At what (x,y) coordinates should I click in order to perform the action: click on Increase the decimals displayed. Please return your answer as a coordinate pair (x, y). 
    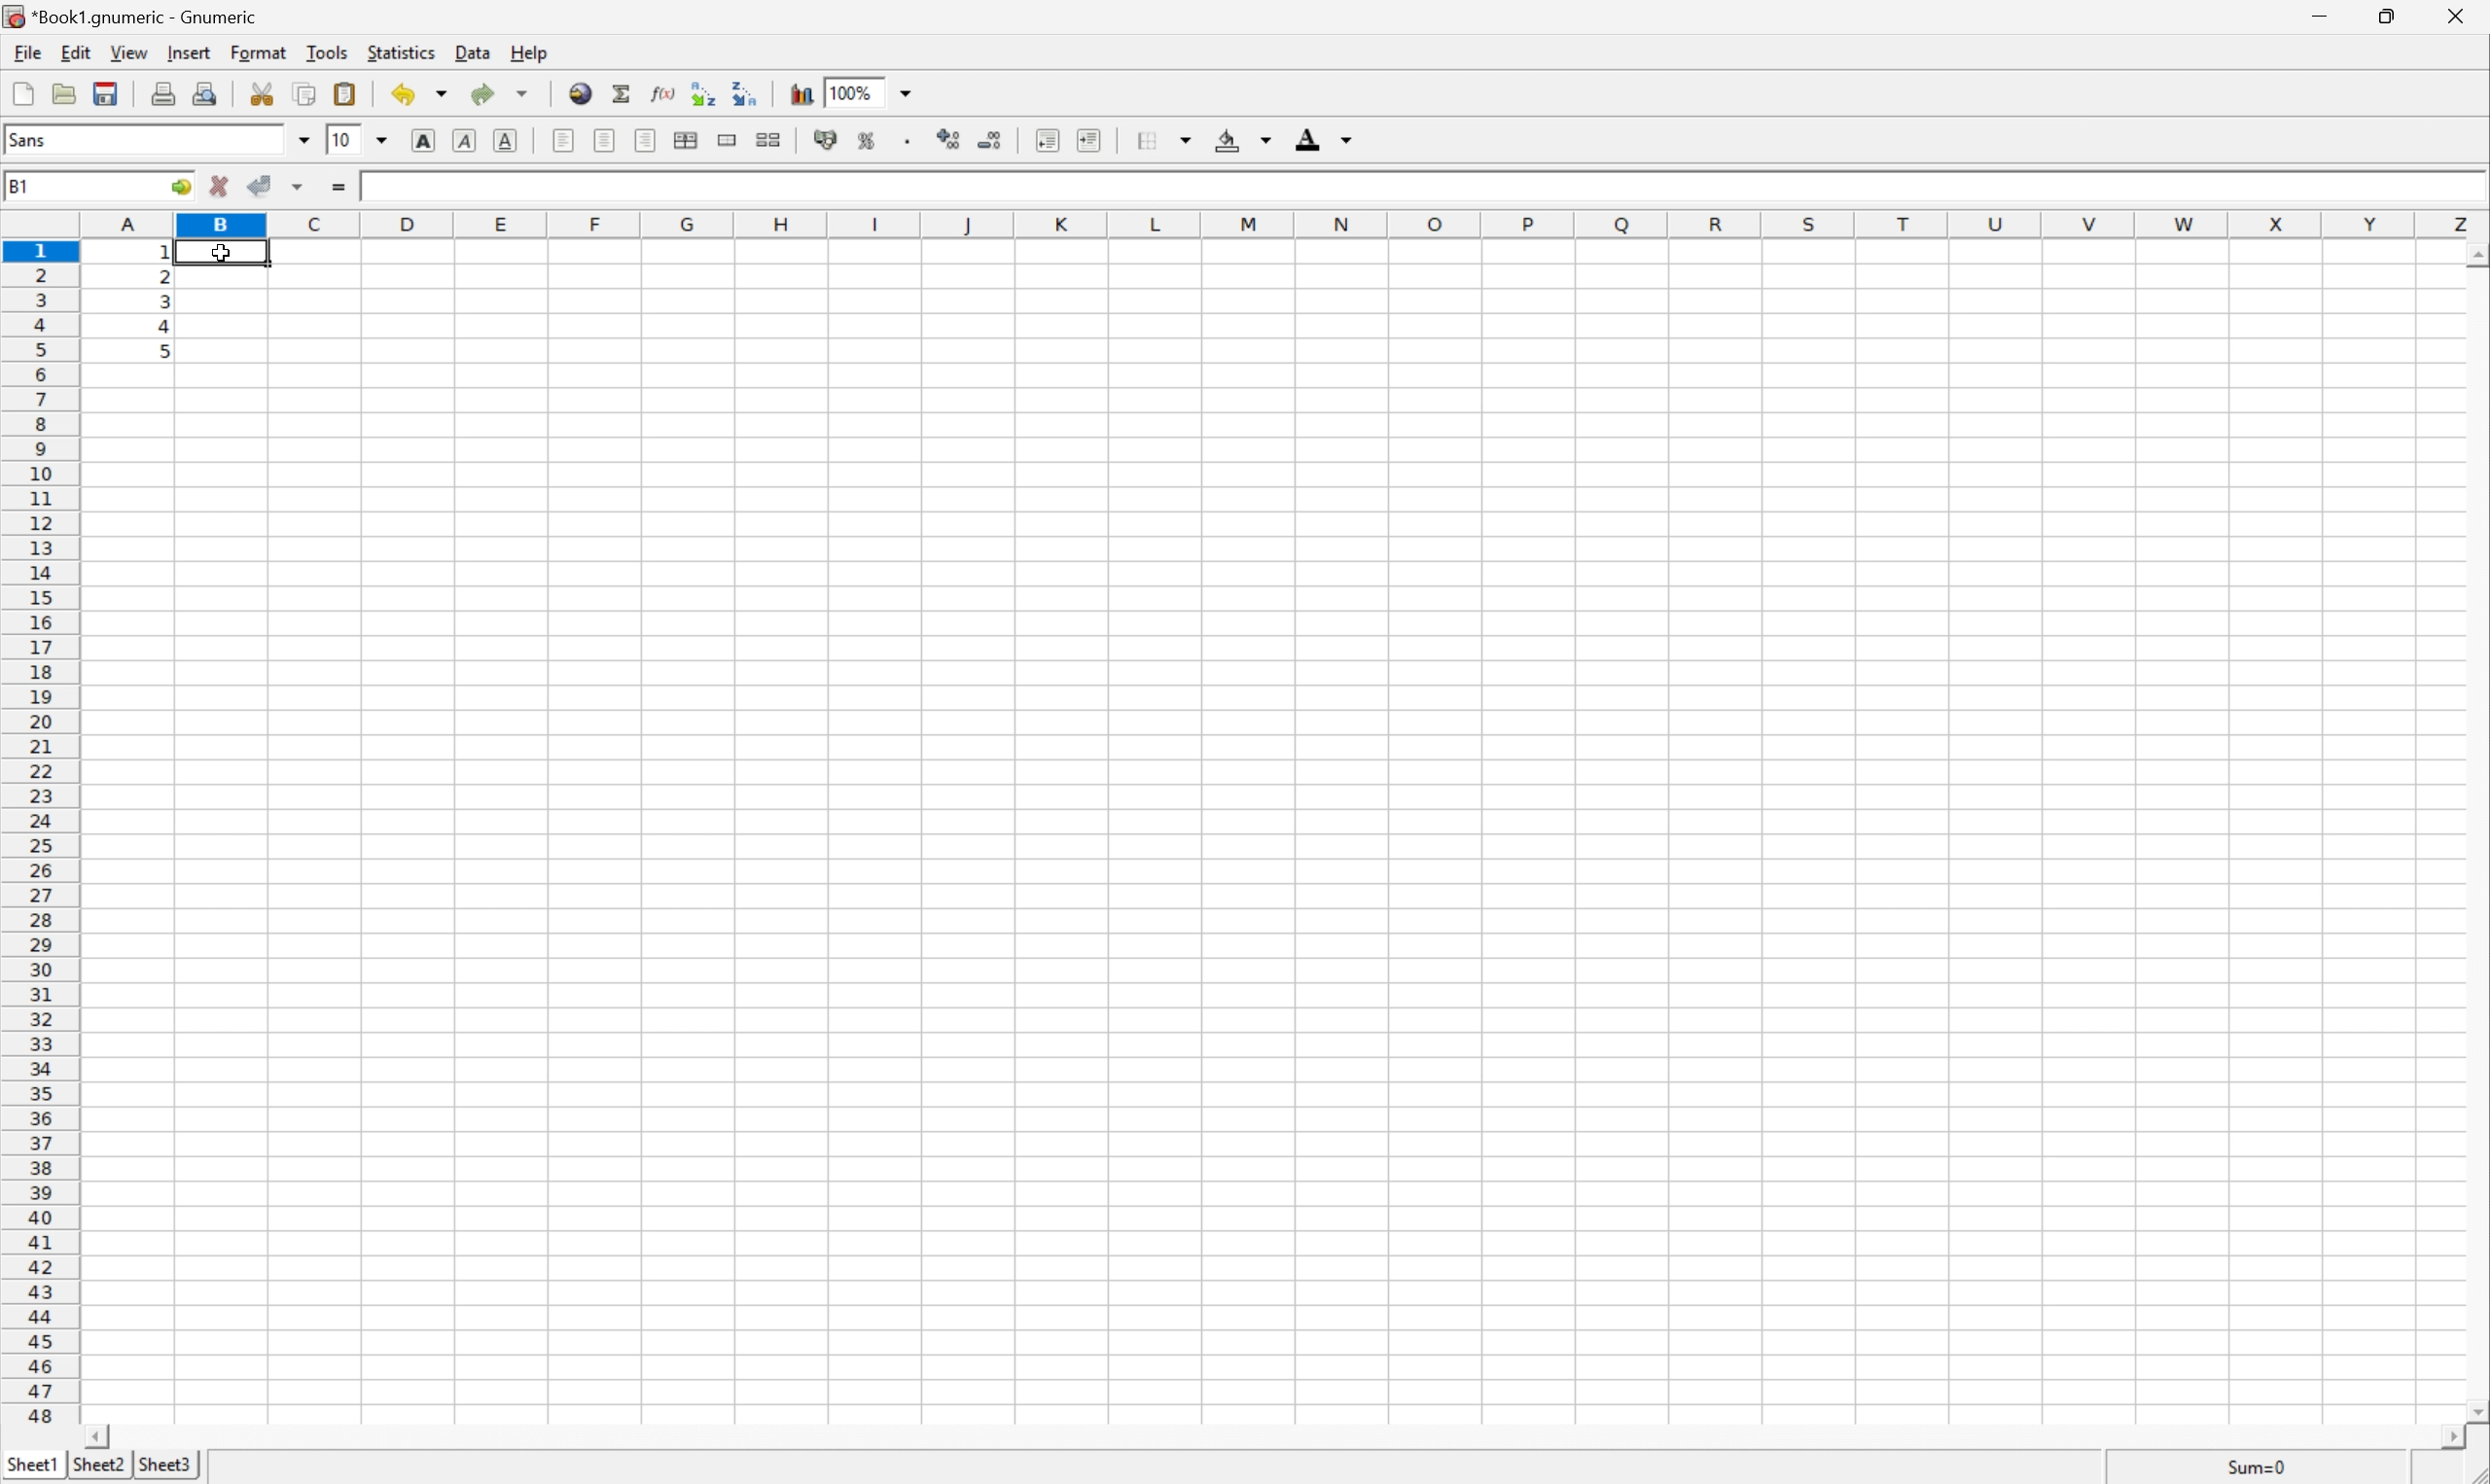
    Looking at the image, I should click on (951, 139).